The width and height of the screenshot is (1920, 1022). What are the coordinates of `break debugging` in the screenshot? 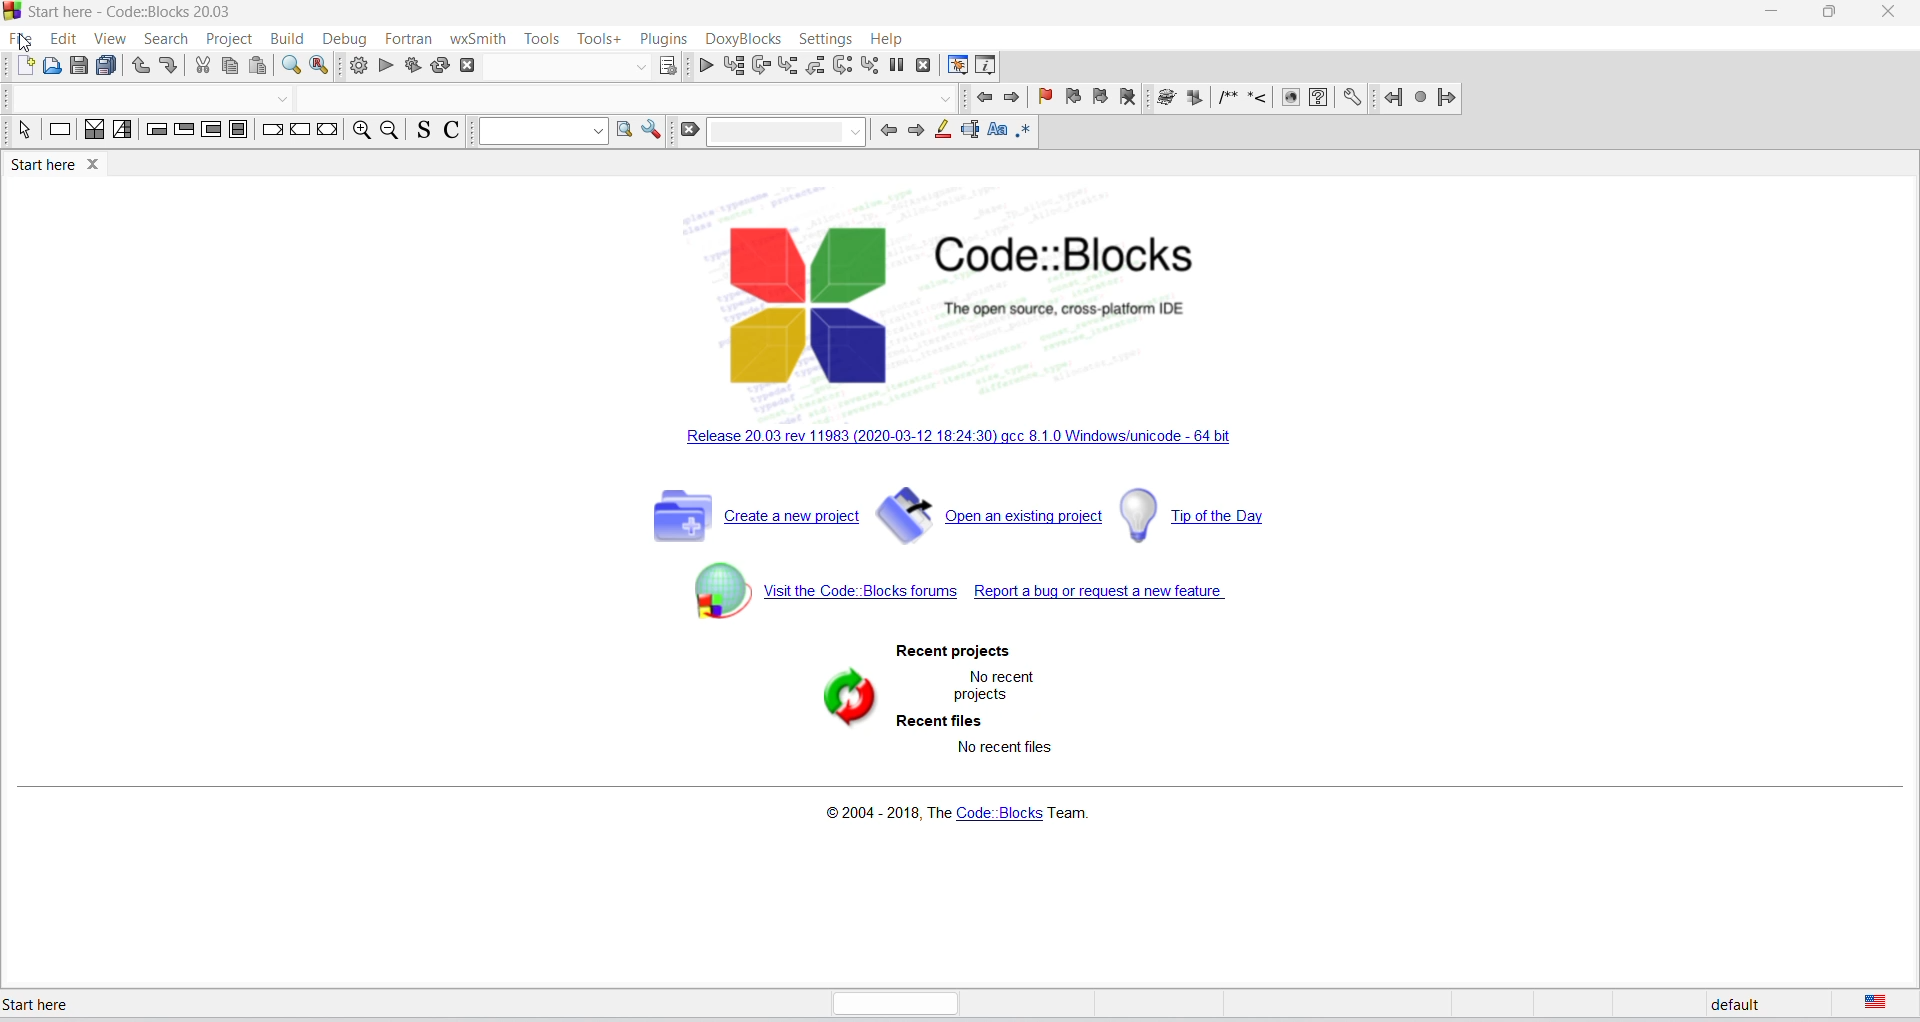 It's located at (897, 66).